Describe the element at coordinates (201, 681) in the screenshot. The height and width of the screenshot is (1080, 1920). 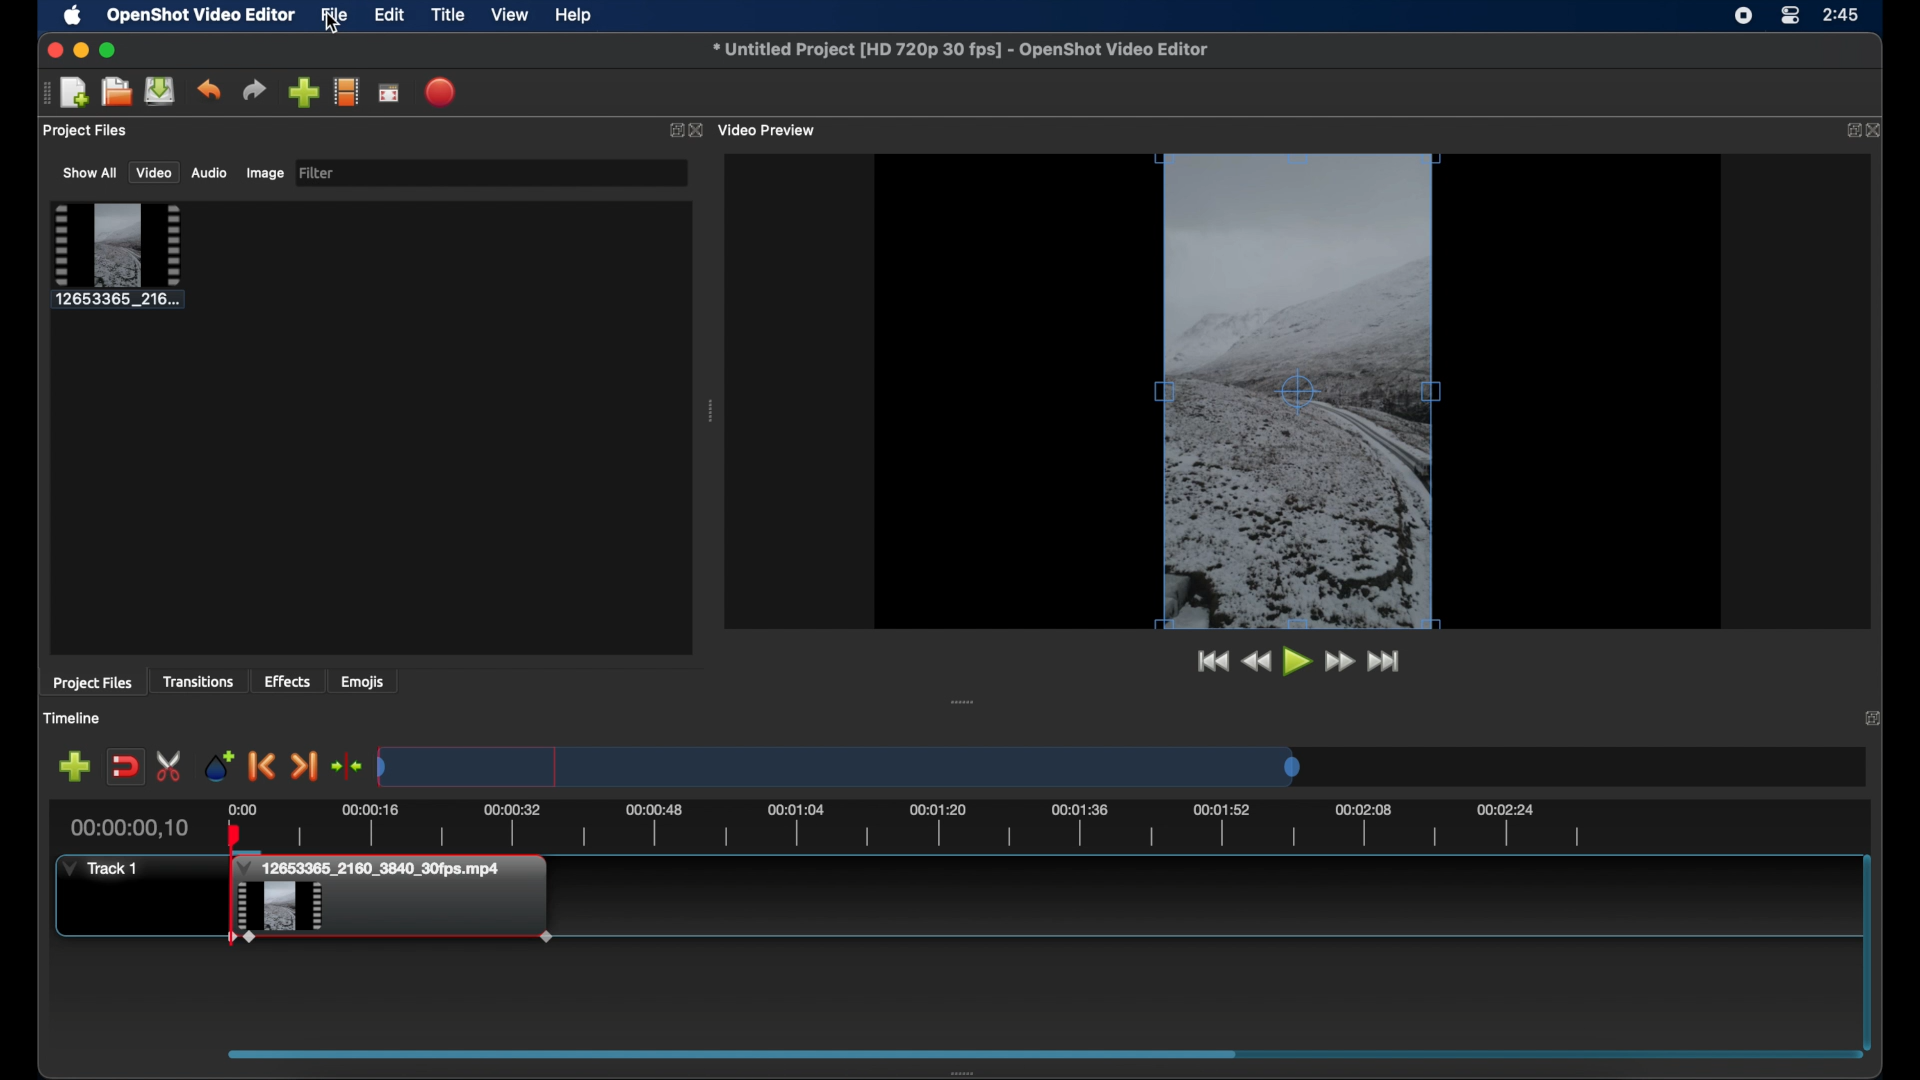
I see `transitions` at that location.